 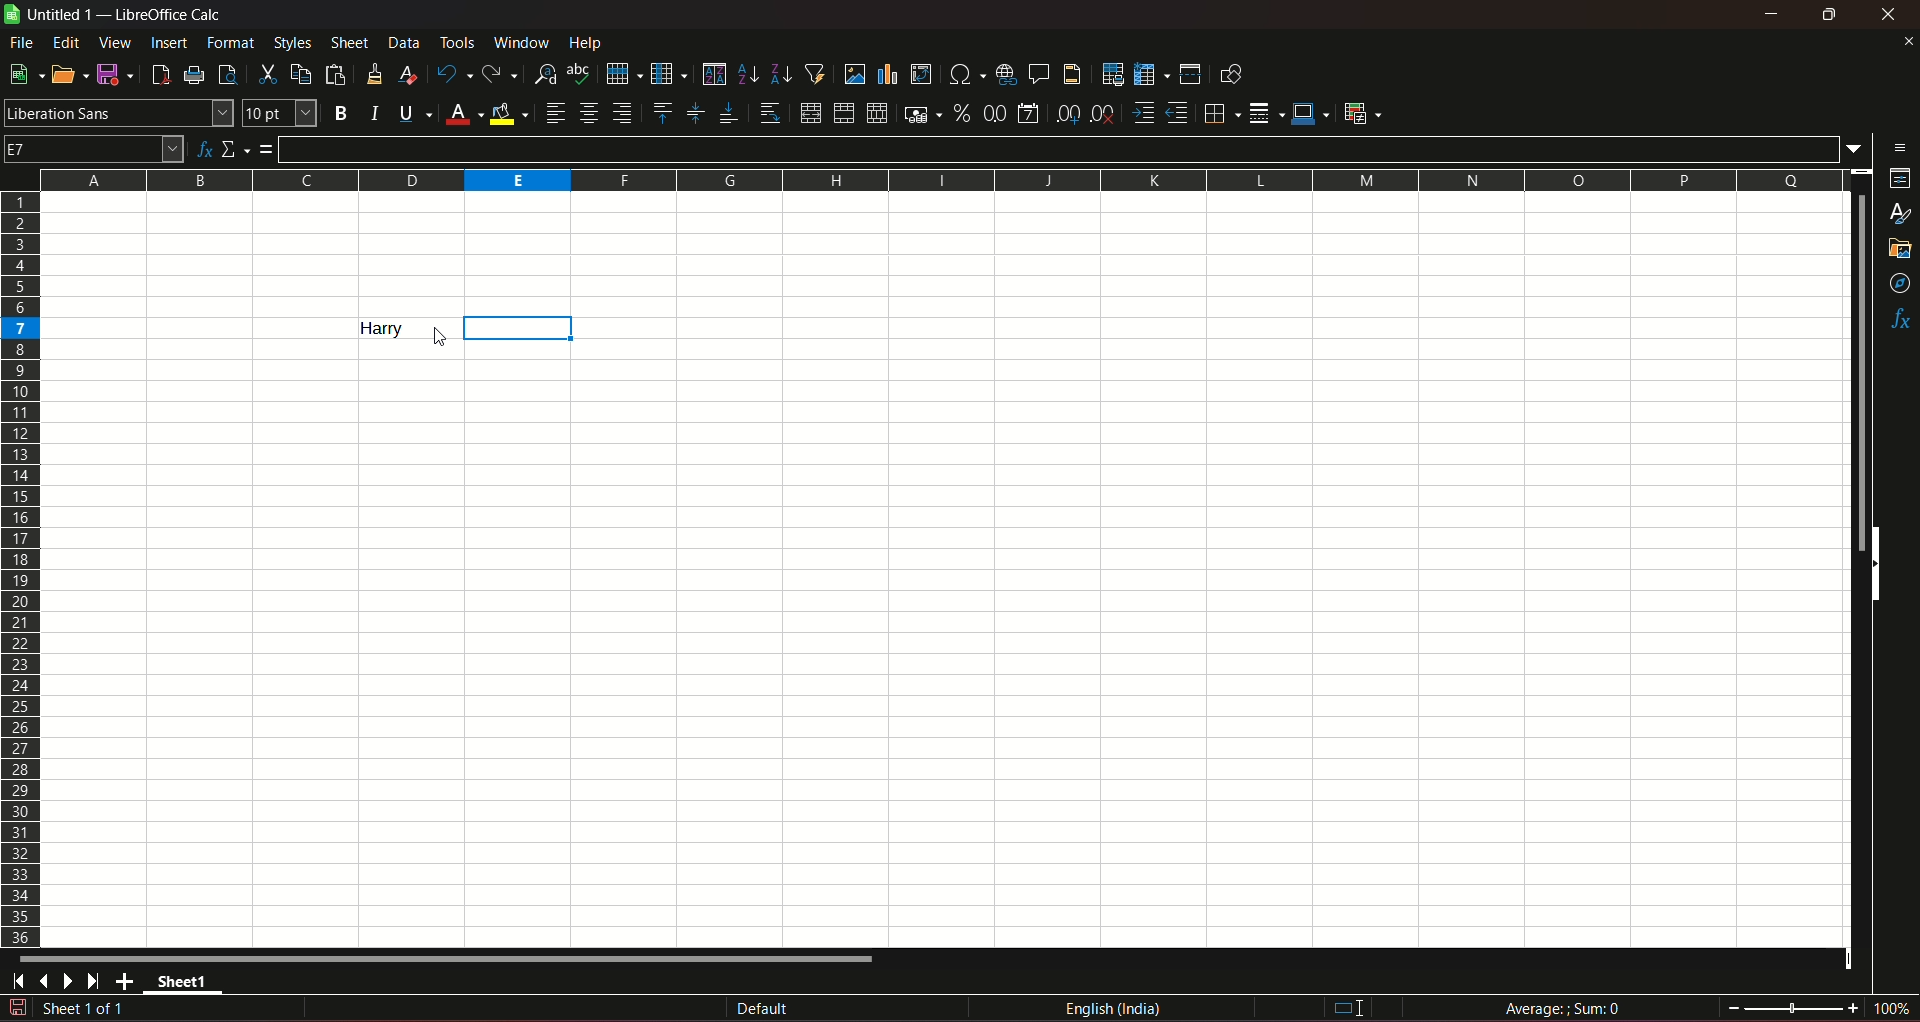 What do you see at coordinates (16, 1008) in the screenshot?
I see `document modified` at bounding box center [16, 1008].